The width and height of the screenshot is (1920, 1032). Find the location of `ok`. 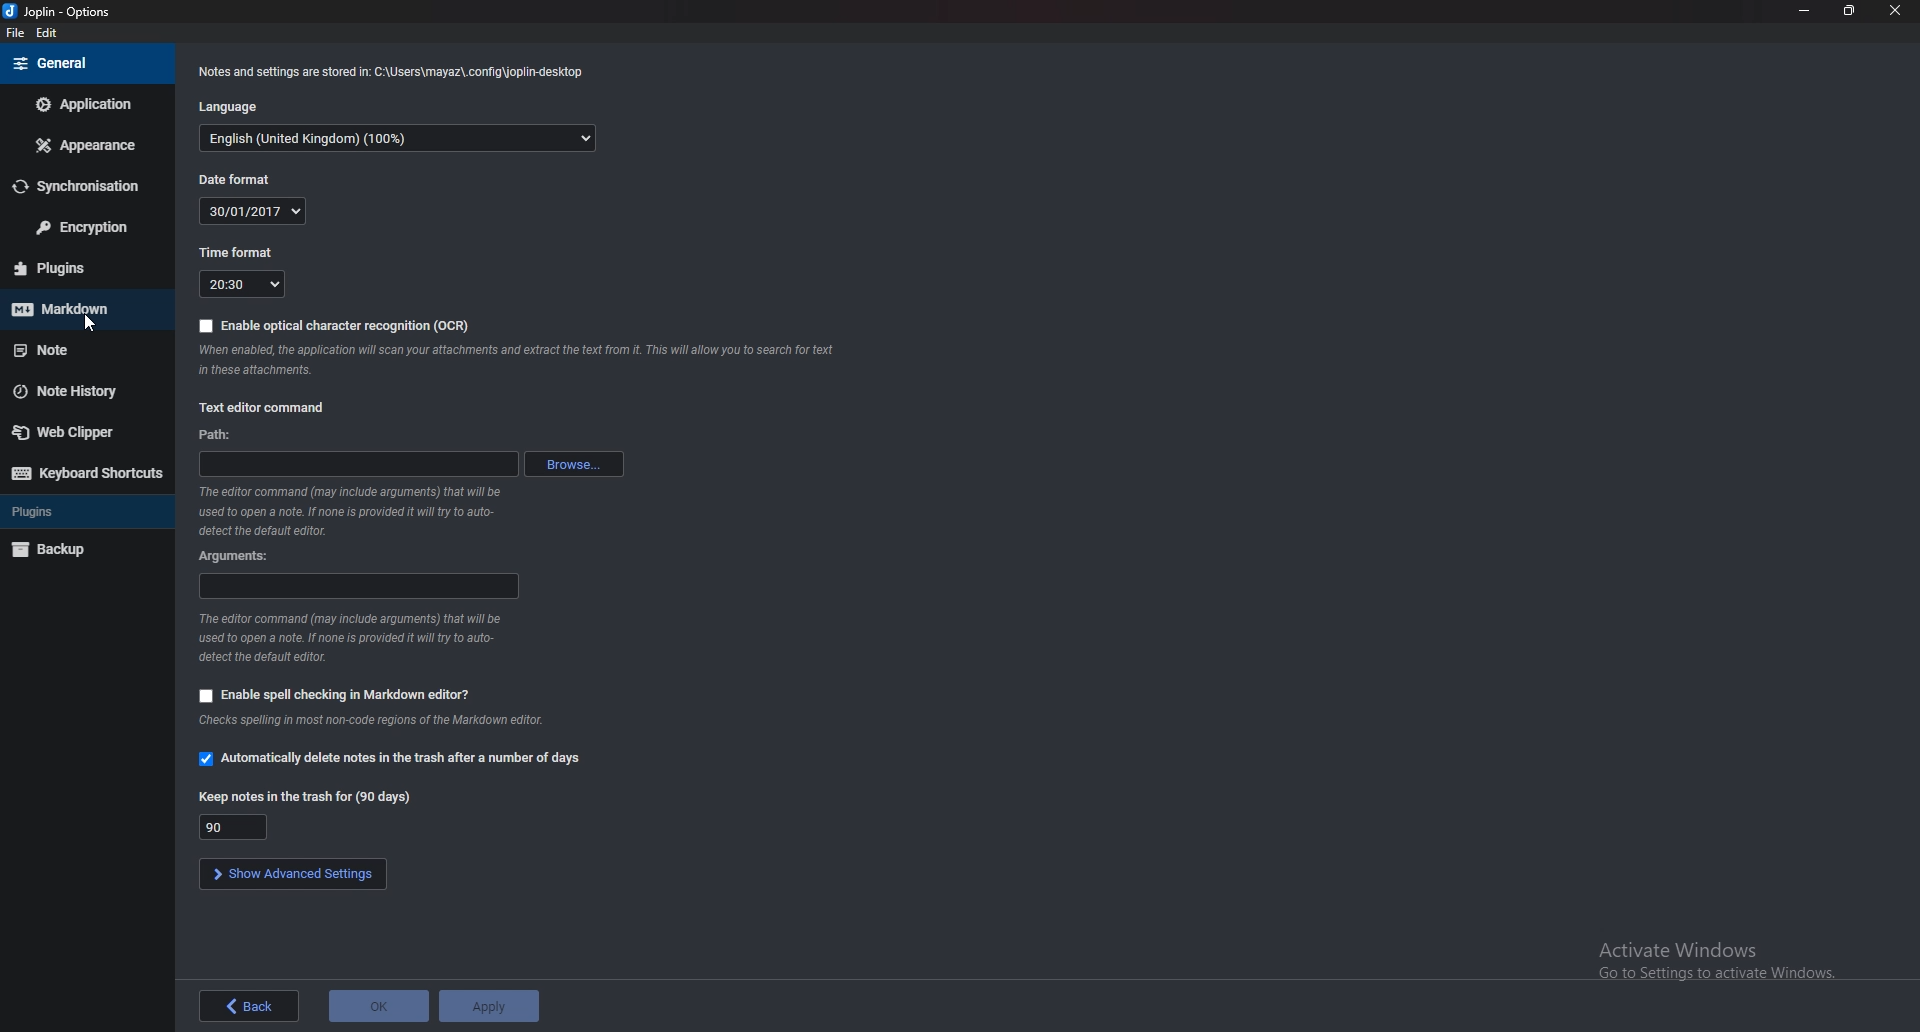

ok is located at coordinates (378, 1005).